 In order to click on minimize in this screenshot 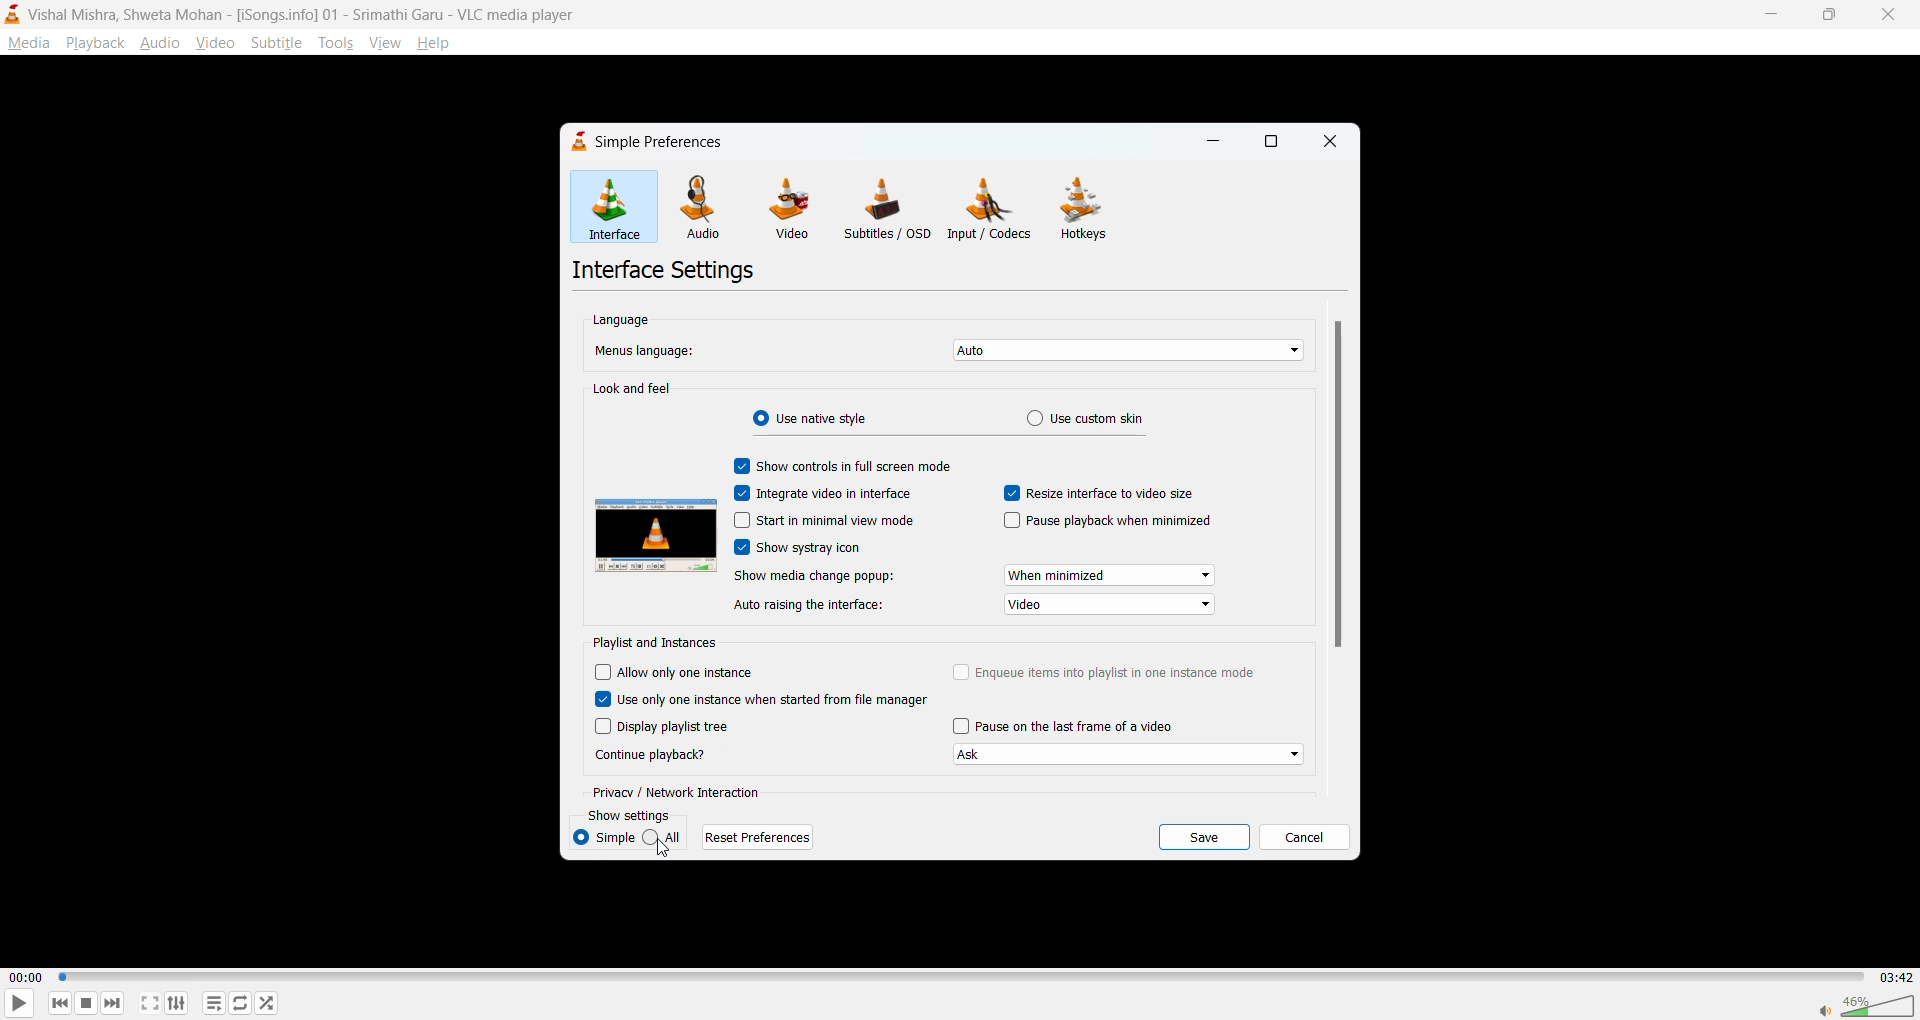, I will do `click(1768, 12)`.